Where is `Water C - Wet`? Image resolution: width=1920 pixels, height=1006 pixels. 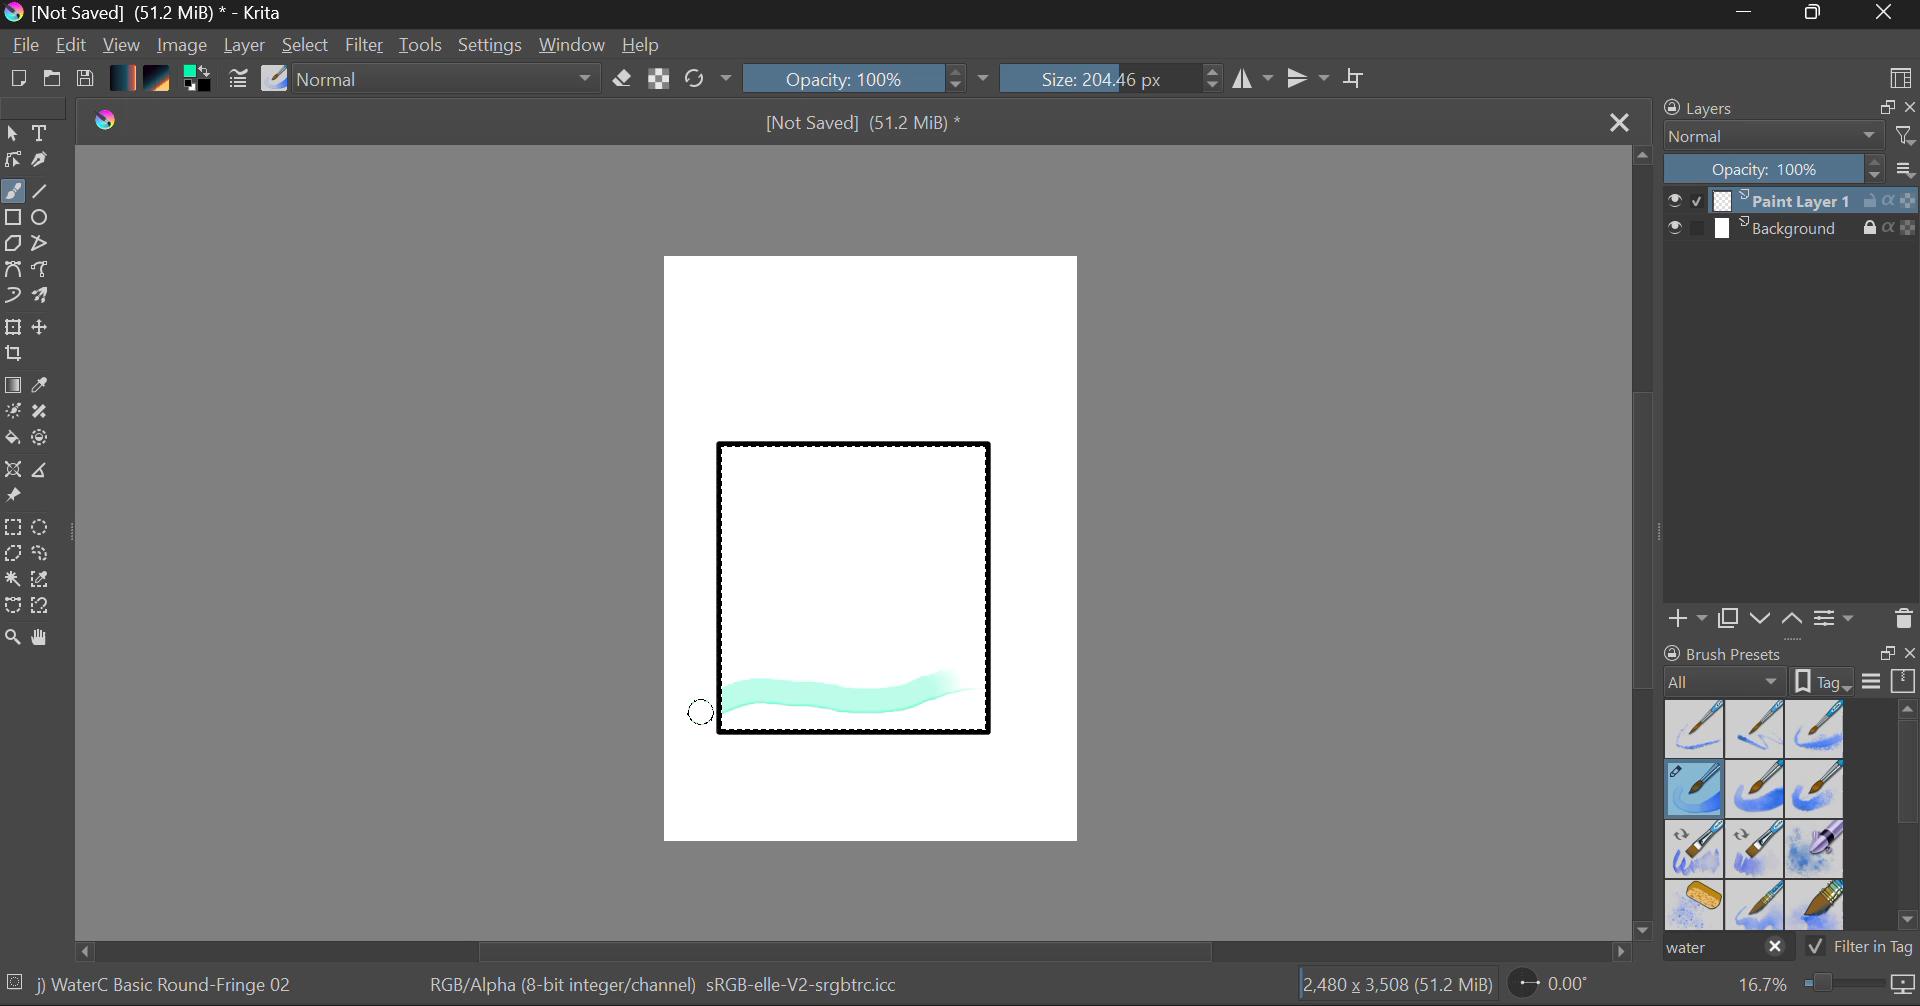 Water C - Wet is located at coordinates (1757, 729).